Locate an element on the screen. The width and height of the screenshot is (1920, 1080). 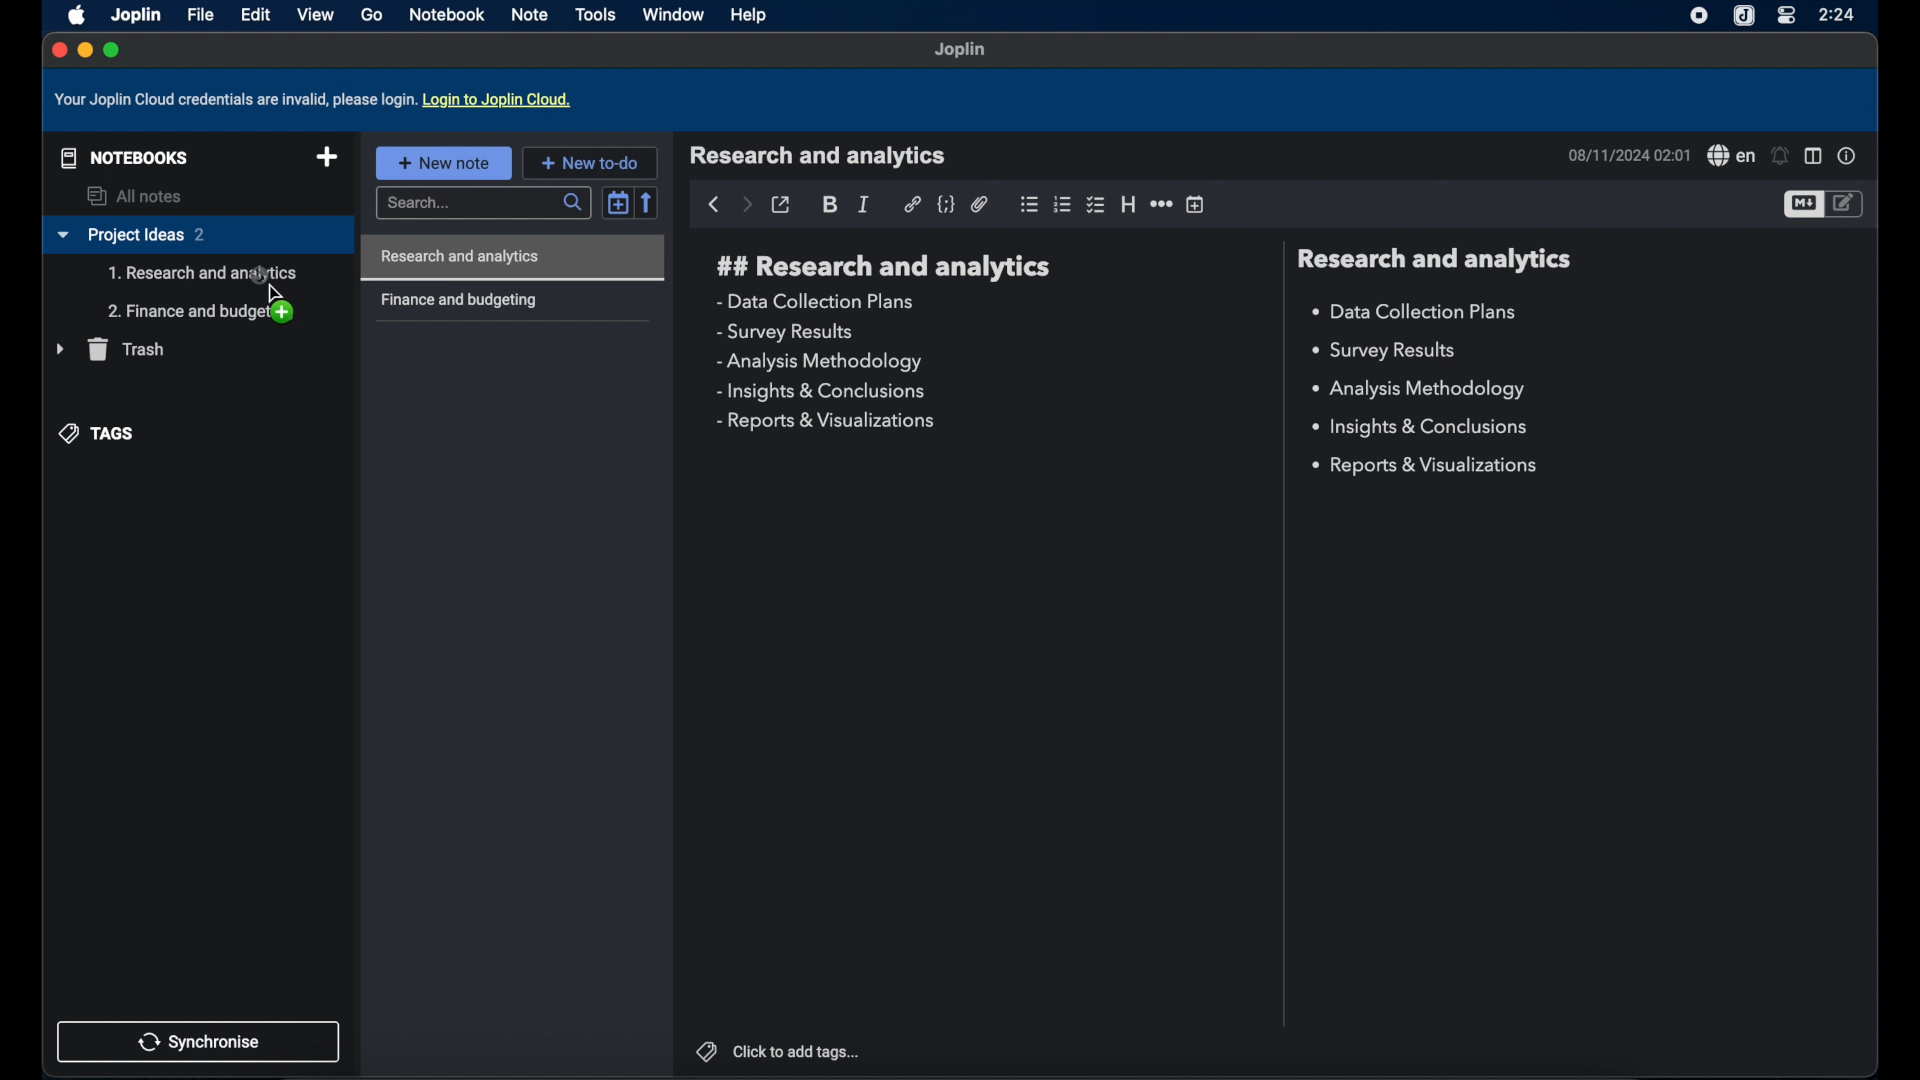
sub-notebook(Research and analytics) is located at coordinates (203, 274).